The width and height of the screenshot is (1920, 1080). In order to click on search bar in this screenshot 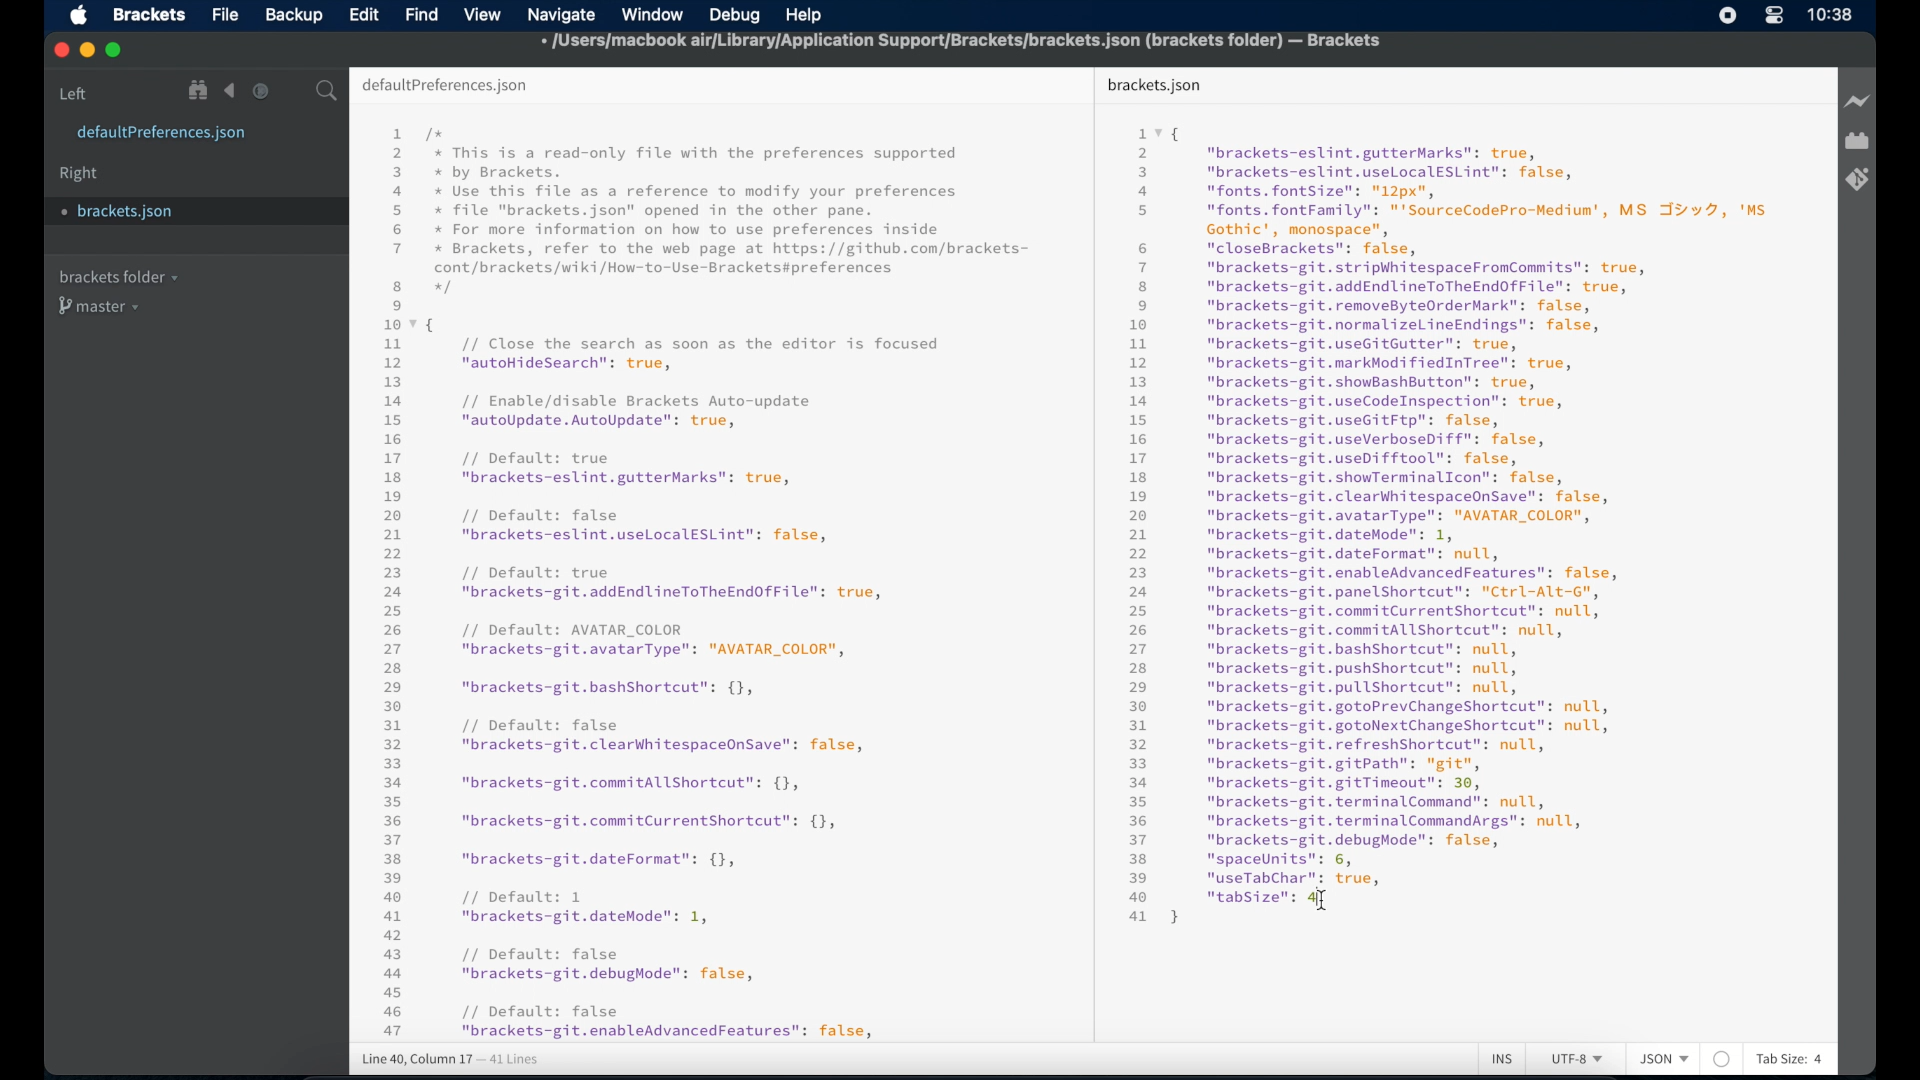, I will do `click(327, 92)`.